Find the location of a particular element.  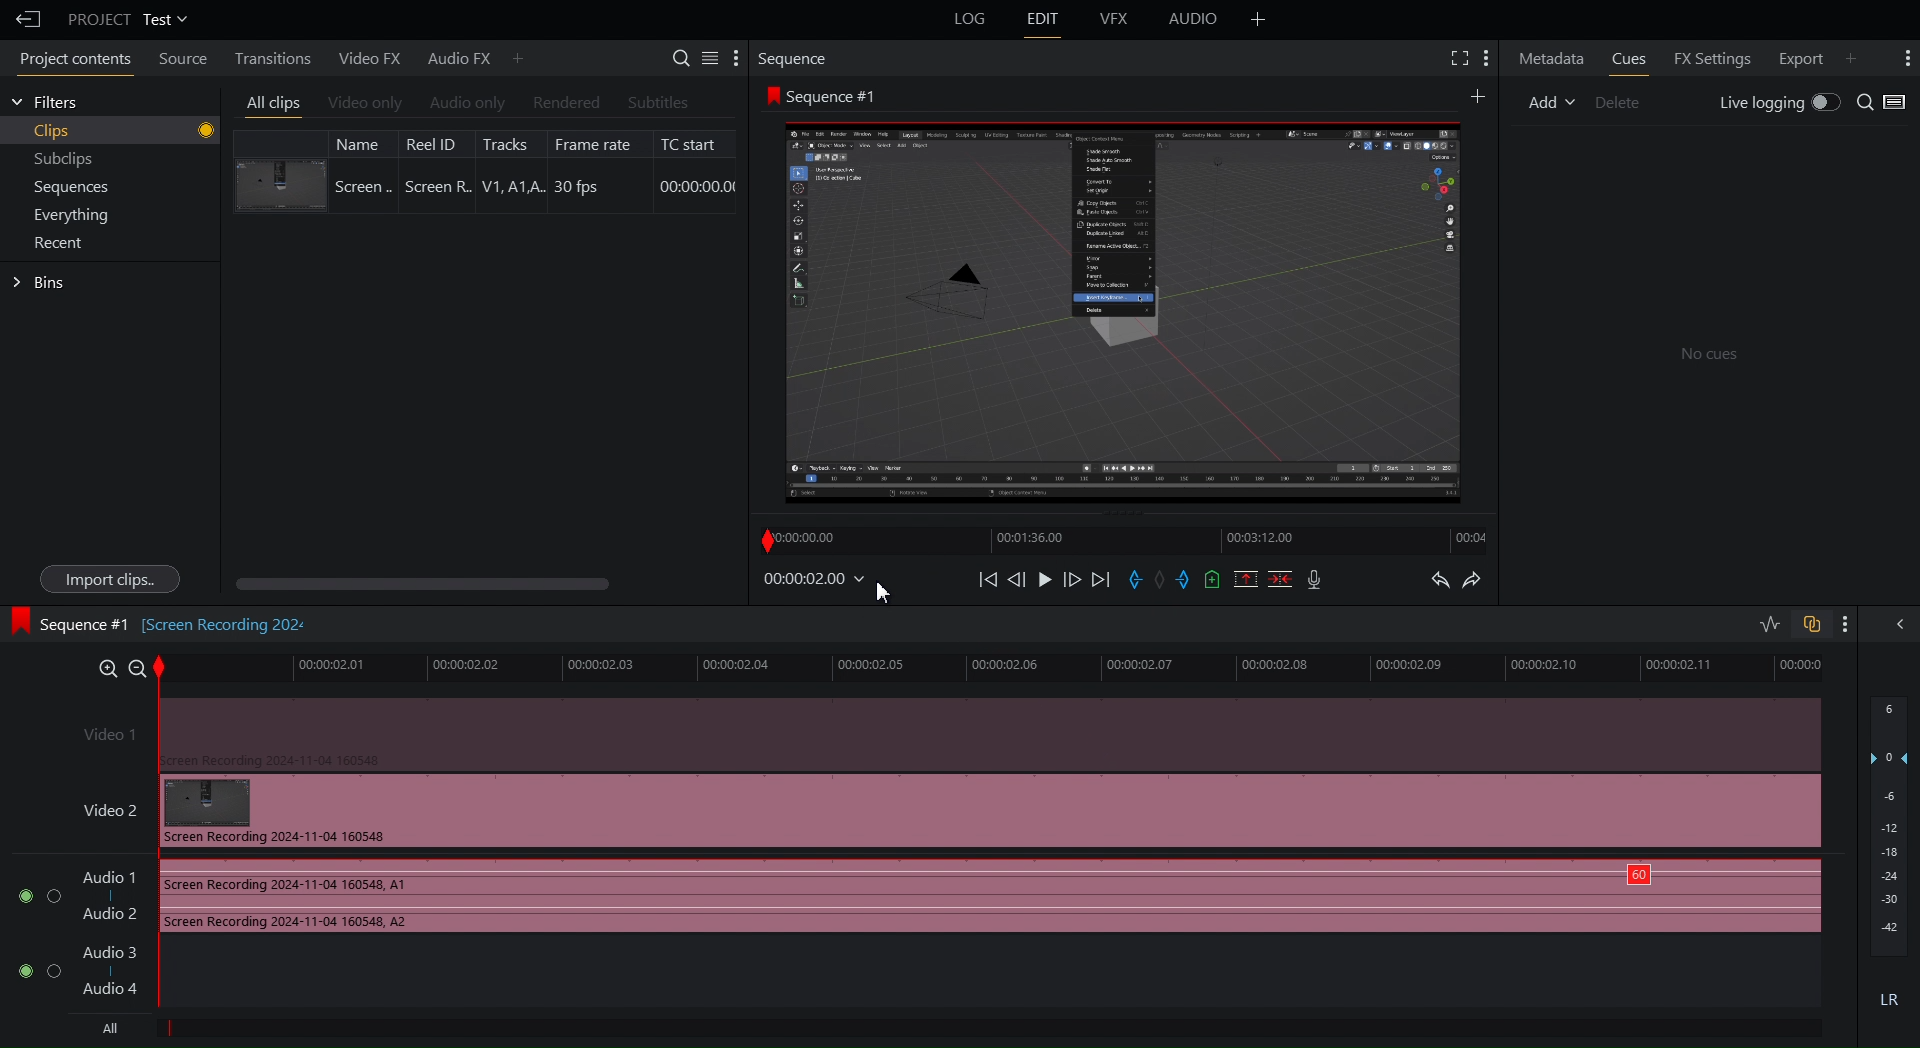

Zoom is located at coordinates (113, 665).